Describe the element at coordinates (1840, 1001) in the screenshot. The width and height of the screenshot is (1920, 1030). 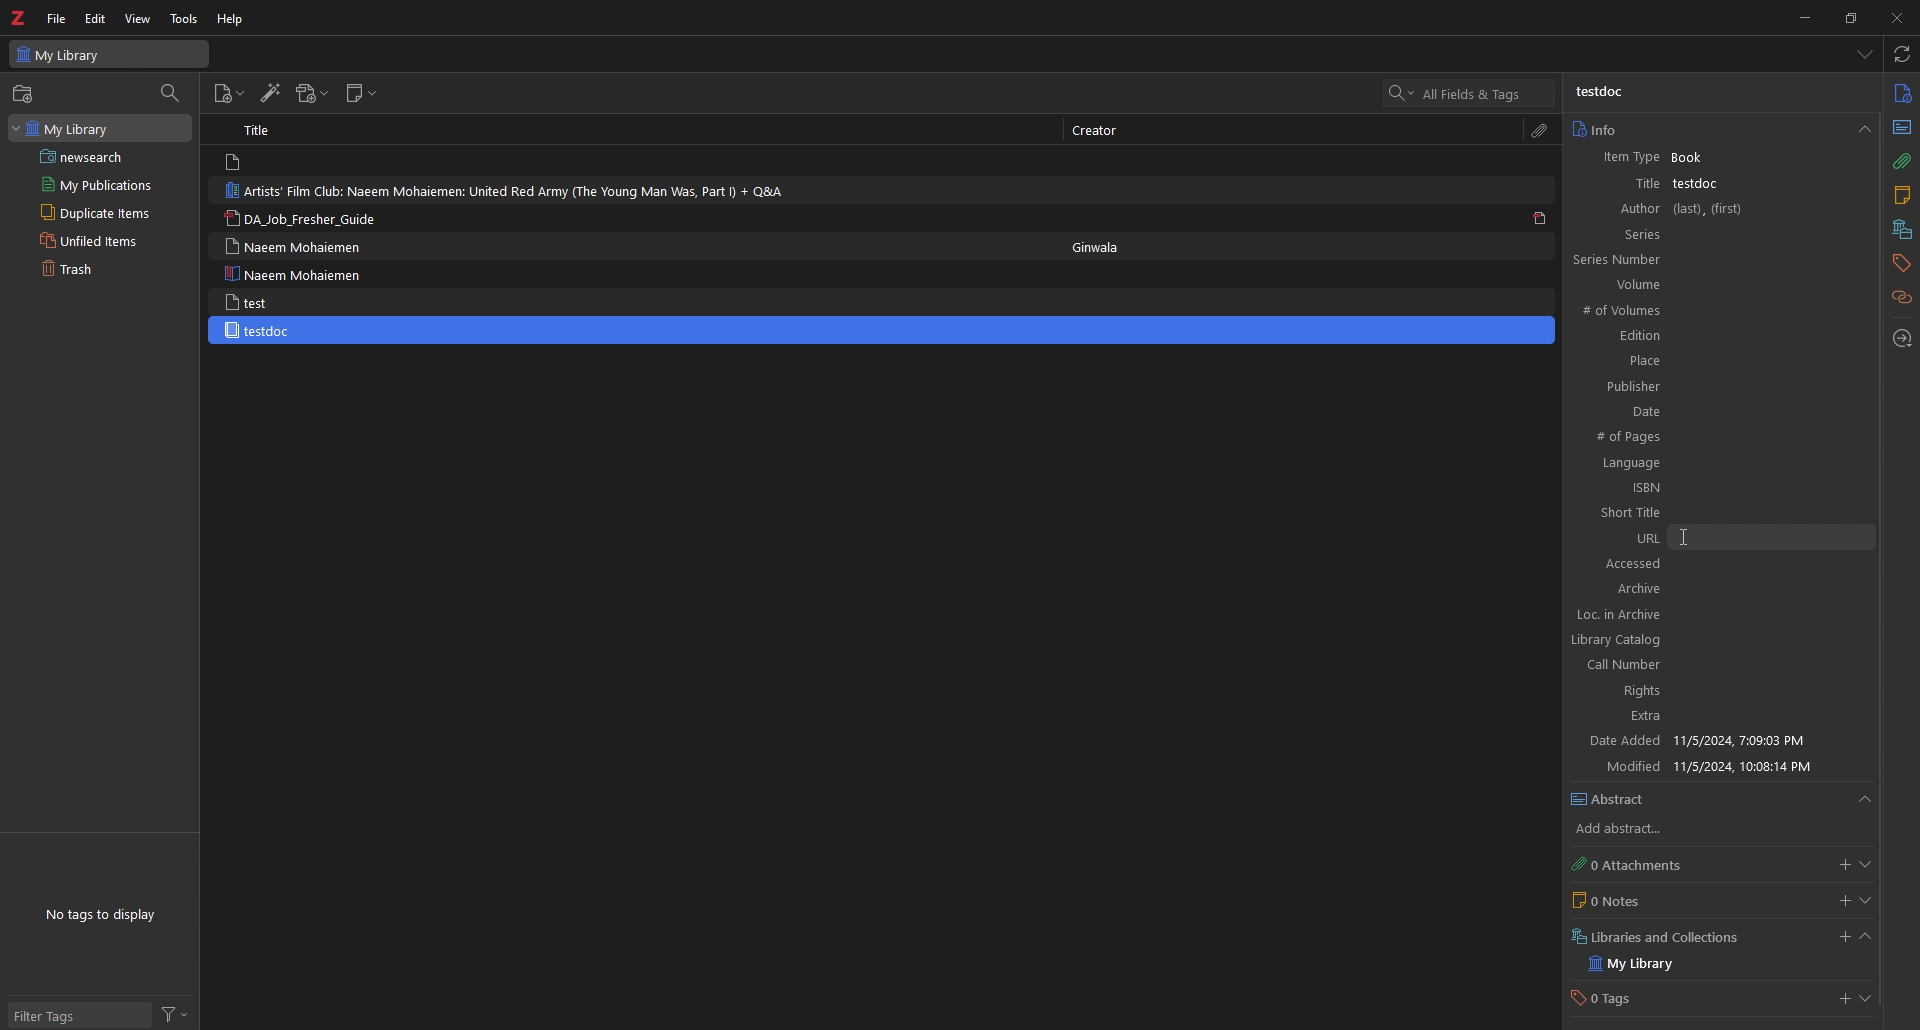
I see `add tags` at that location.